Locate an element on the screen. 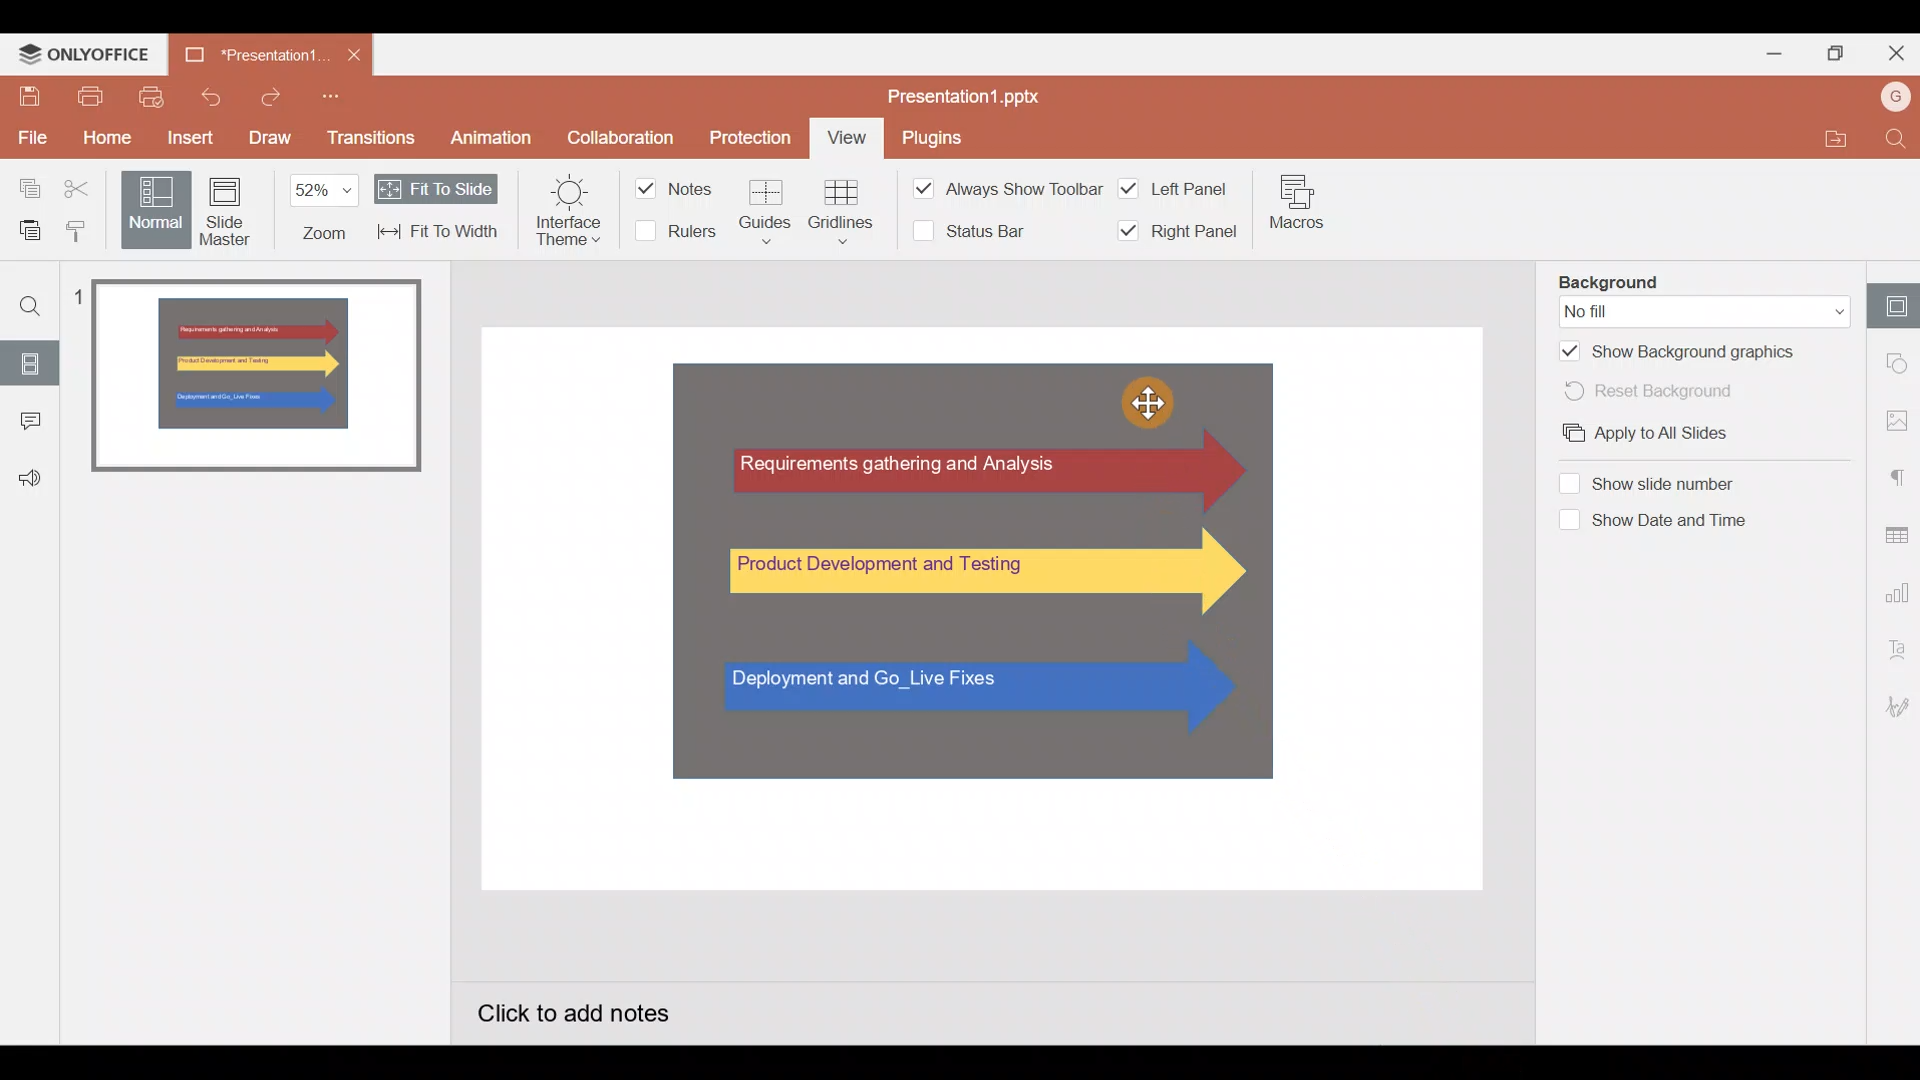 Image resolution: width=1920 pixels, height=1080 pixels. Apply to all slides is located at coordinates (1675, 437).